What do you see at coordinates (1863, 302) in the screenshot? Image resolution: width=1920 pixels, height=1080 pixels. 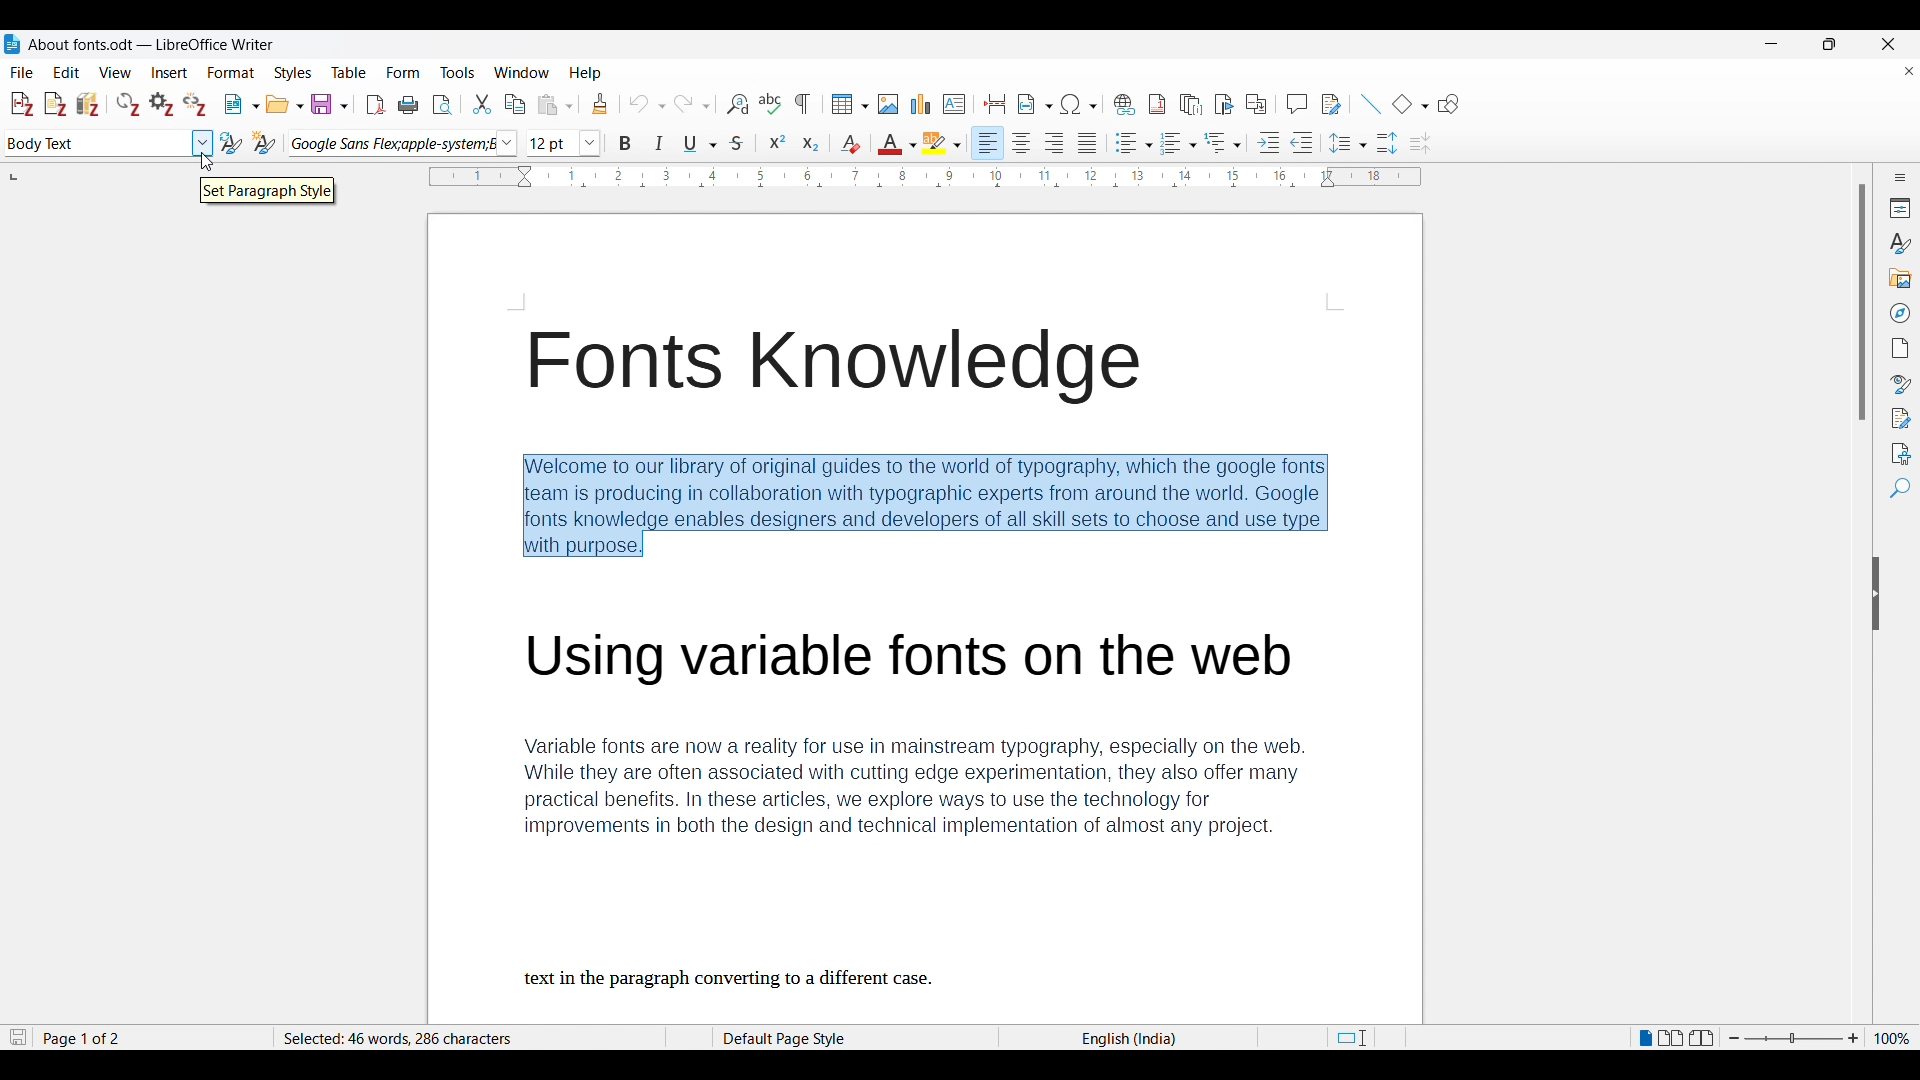 I see `Vertical slide bar` at bounding box center [1863, 302].